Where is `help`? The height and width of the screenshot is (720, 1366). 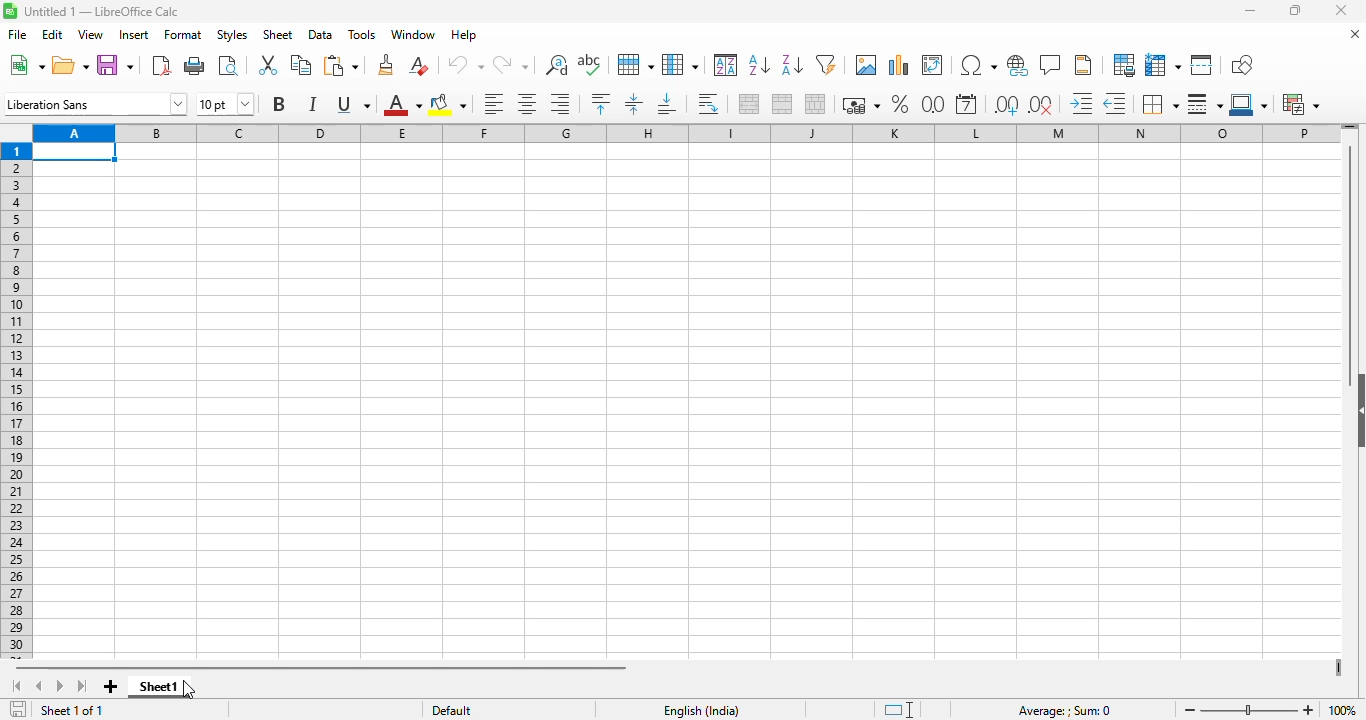 help is located at coordinates (464, 35).